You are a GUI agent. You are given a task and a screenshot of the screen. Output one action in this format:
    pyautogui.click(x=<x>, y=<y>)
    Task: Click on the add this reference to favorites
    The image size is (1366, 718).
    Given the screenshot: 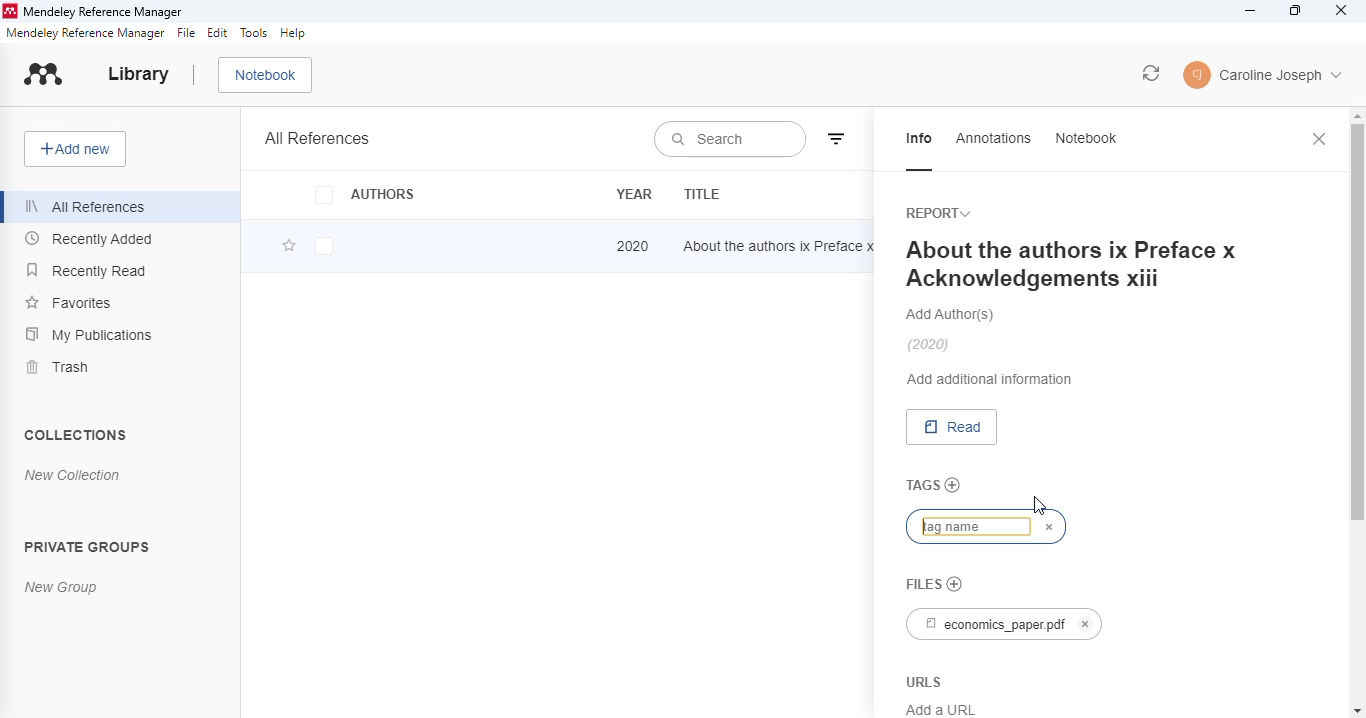 What is the action you would take?
    pyautogui.click(x=289, y=246)
    